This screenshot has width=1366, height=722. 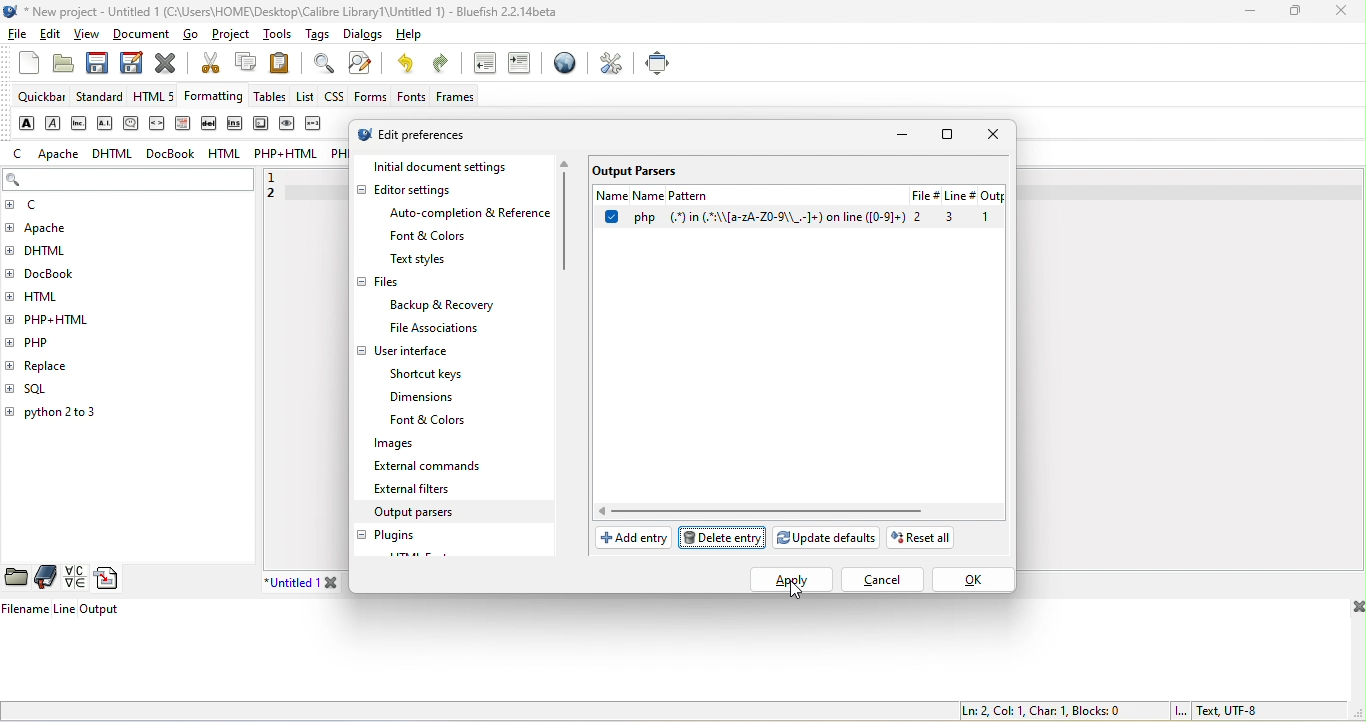 I want to click on undo, so click(x=409, y=65).